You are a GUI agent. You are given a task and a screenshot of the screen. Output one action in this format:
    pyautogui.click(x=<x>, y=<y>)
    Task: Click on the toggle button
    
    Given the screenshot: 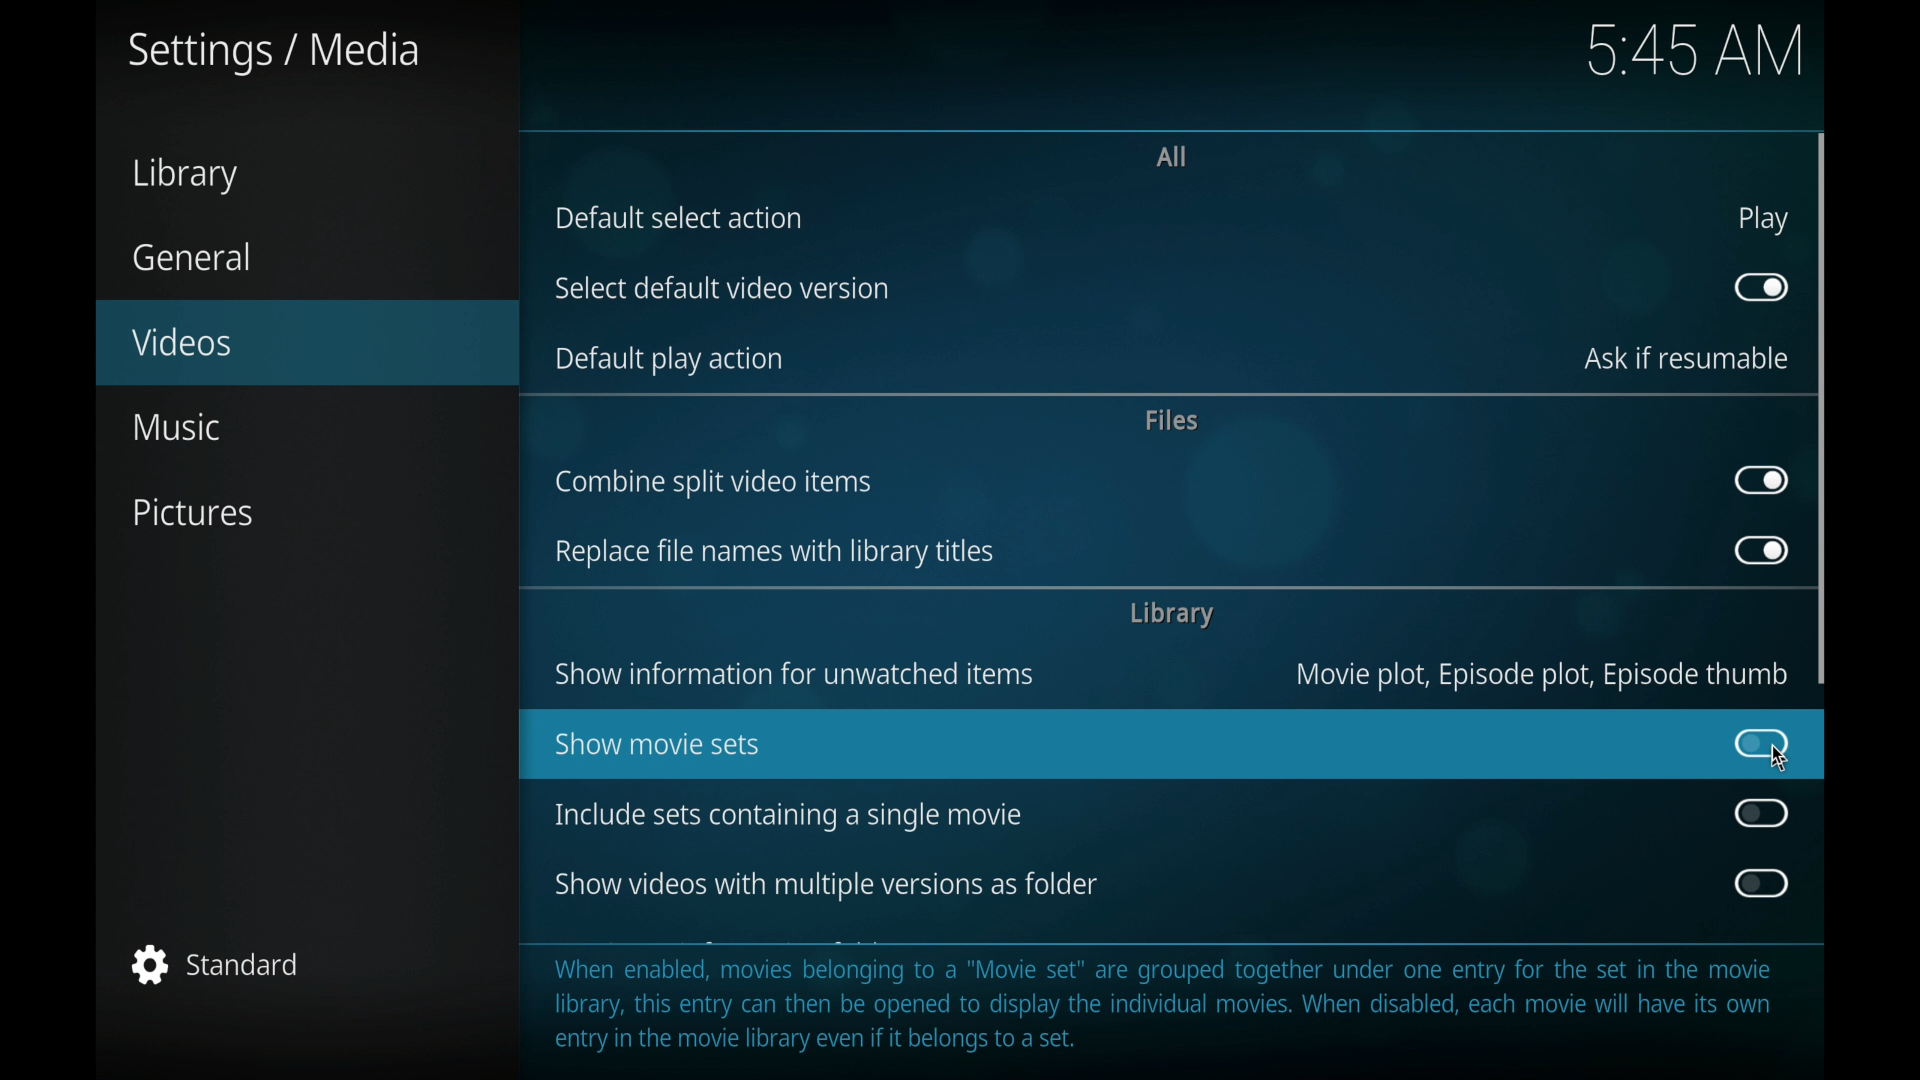 What is the action you would take?
    pyautogui.click(x=1762, y=742)
    